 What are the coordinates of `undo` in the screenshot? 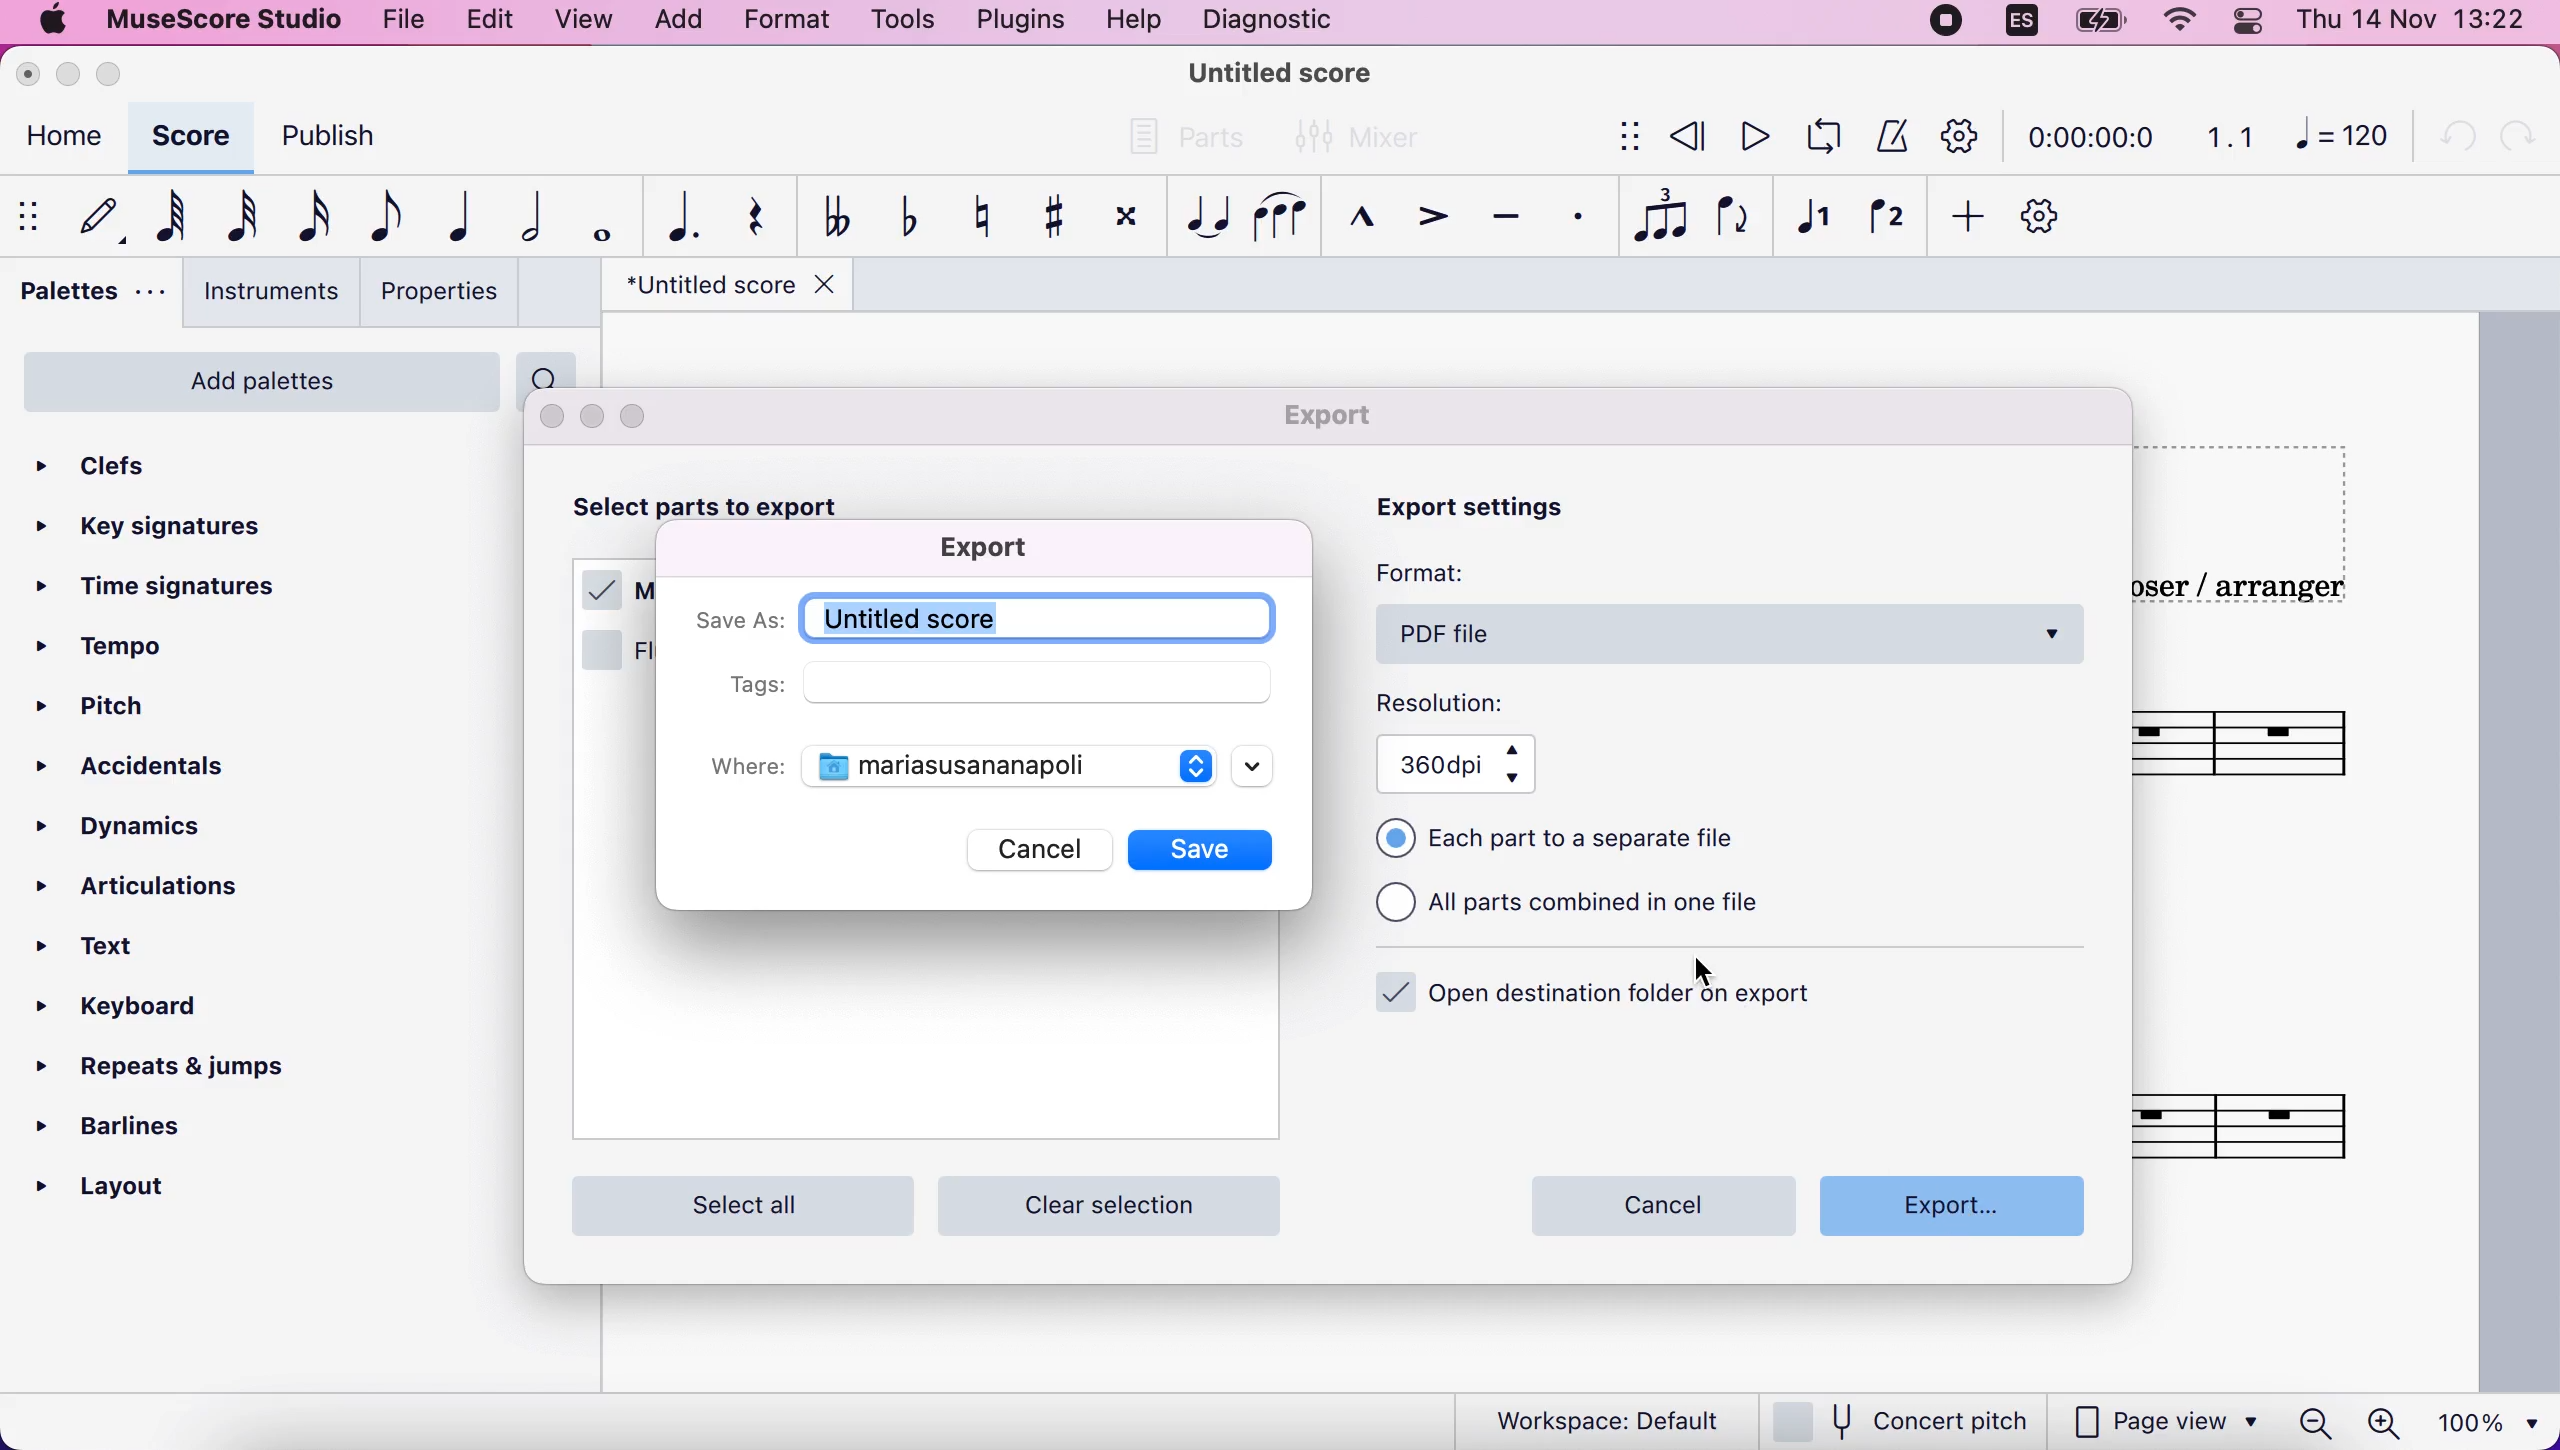 It's located at (2458, 140).